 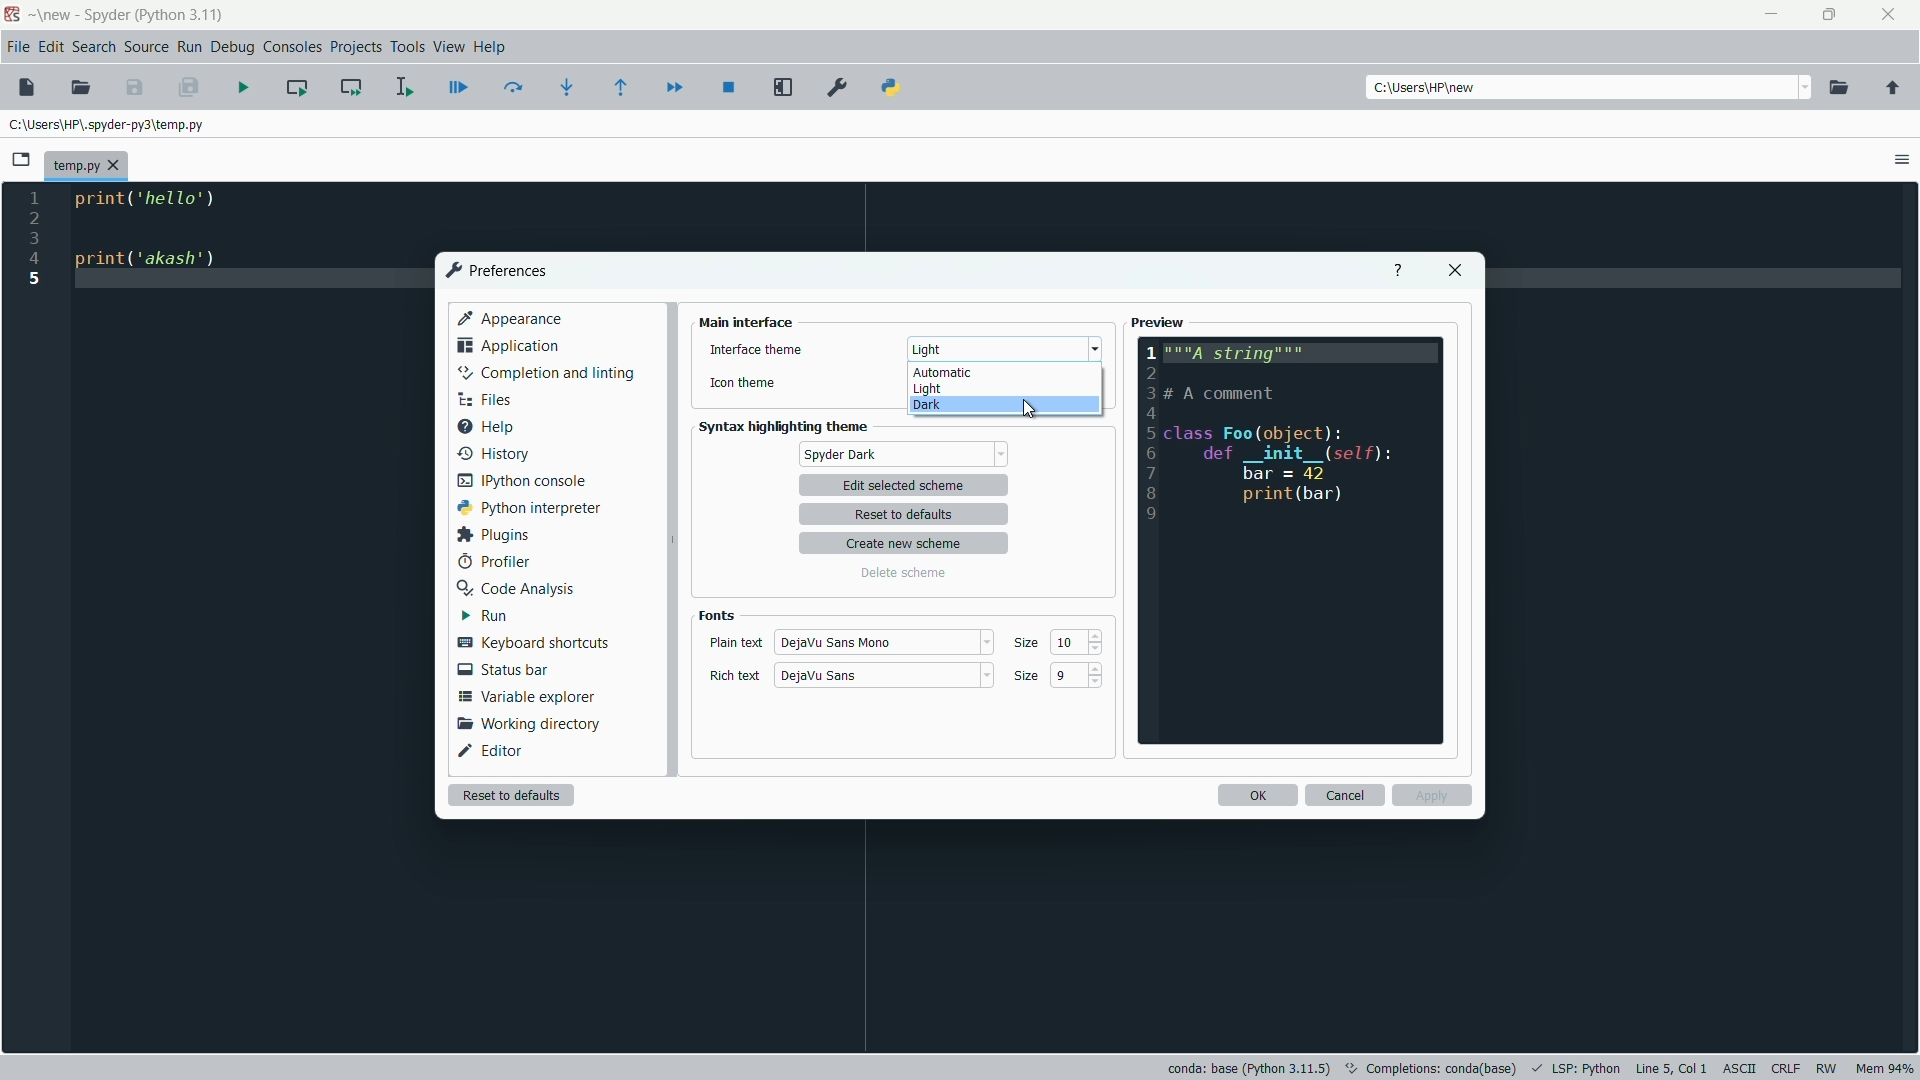 I want to click on ok, so click(x=1256, y=795).